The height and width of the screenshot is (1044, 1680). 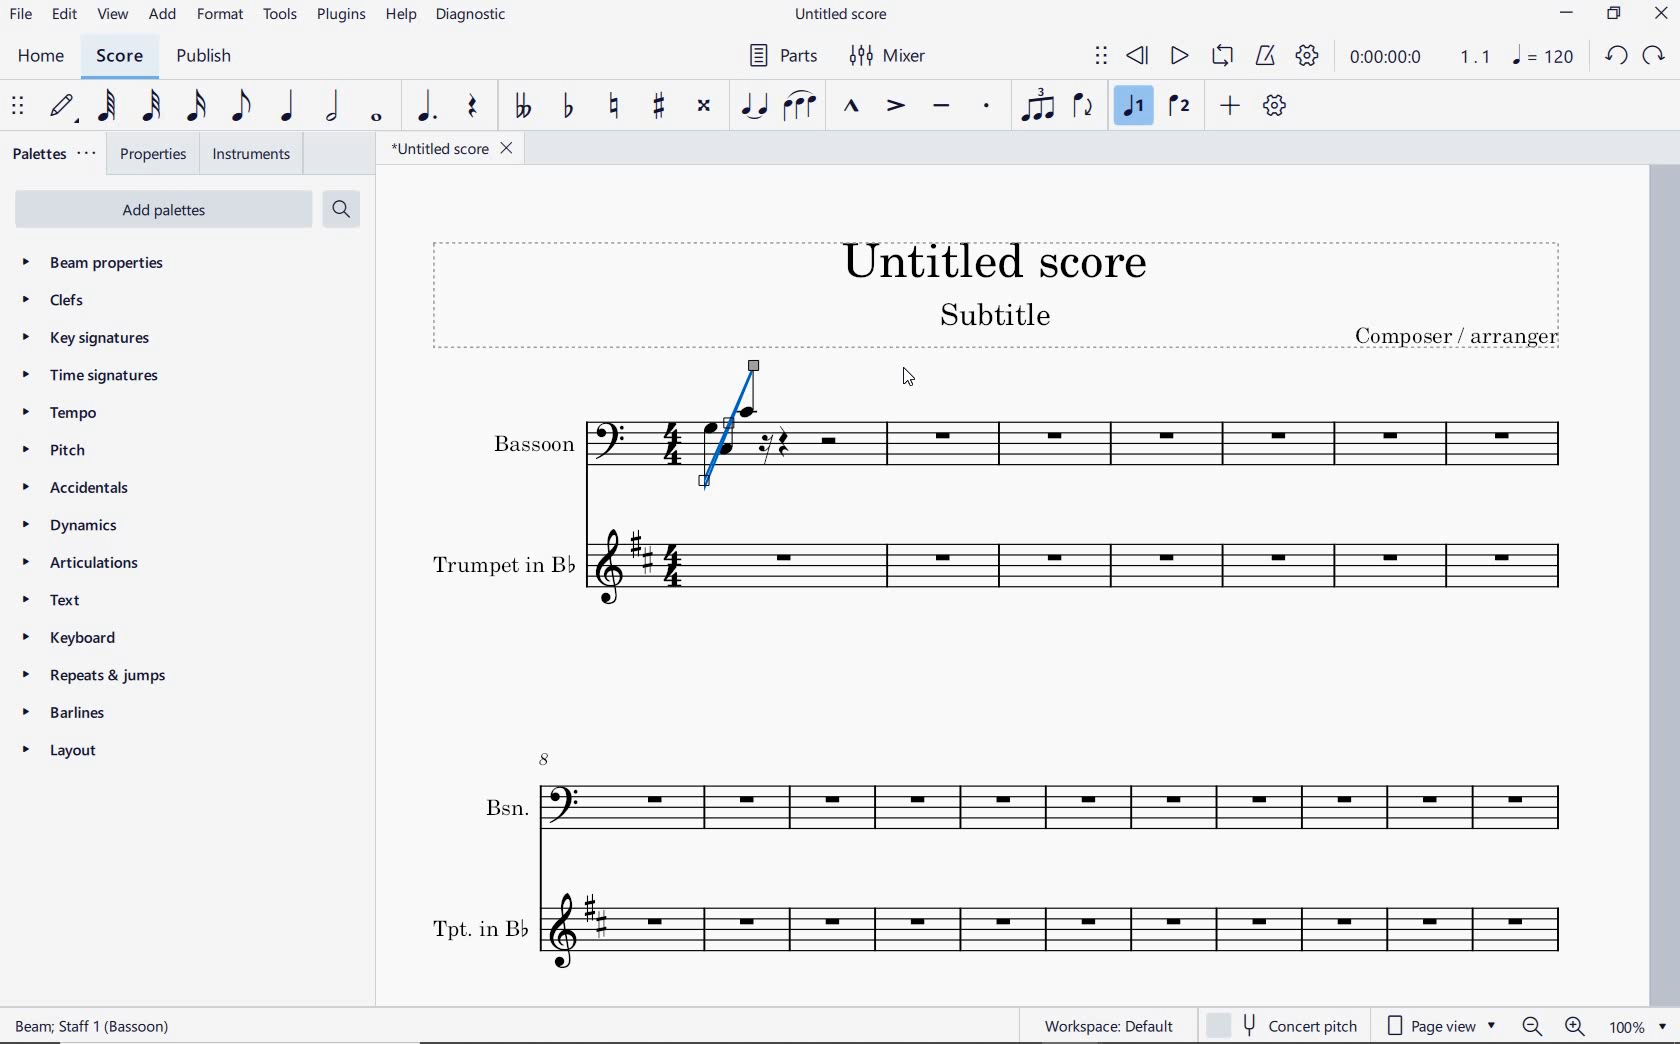 What do you see at coordinates (108, 107) in the screenshot?
I see `64th note` at bounding box center [108, 107].